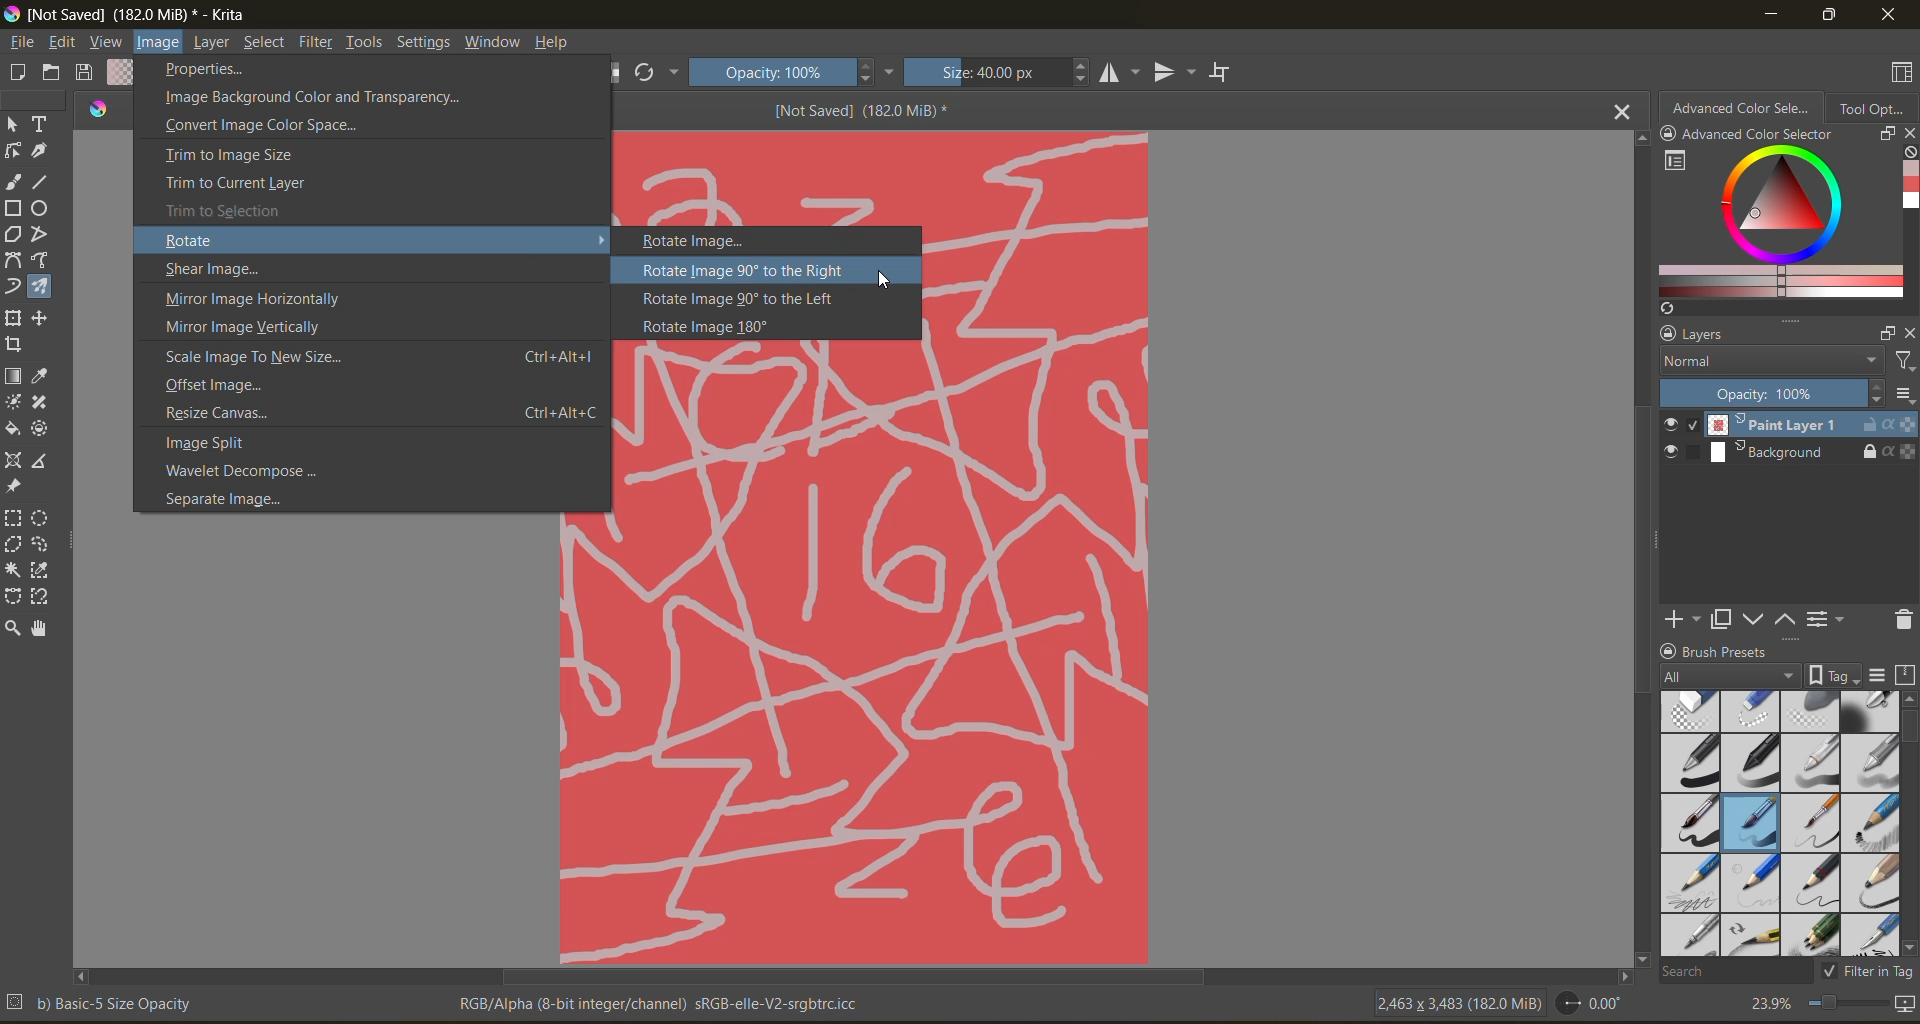 This screenshot has width=1920, height=1024. Describe the element at coordinates (1461, 1002) in the screenshot. I see `image metadata` at that location.